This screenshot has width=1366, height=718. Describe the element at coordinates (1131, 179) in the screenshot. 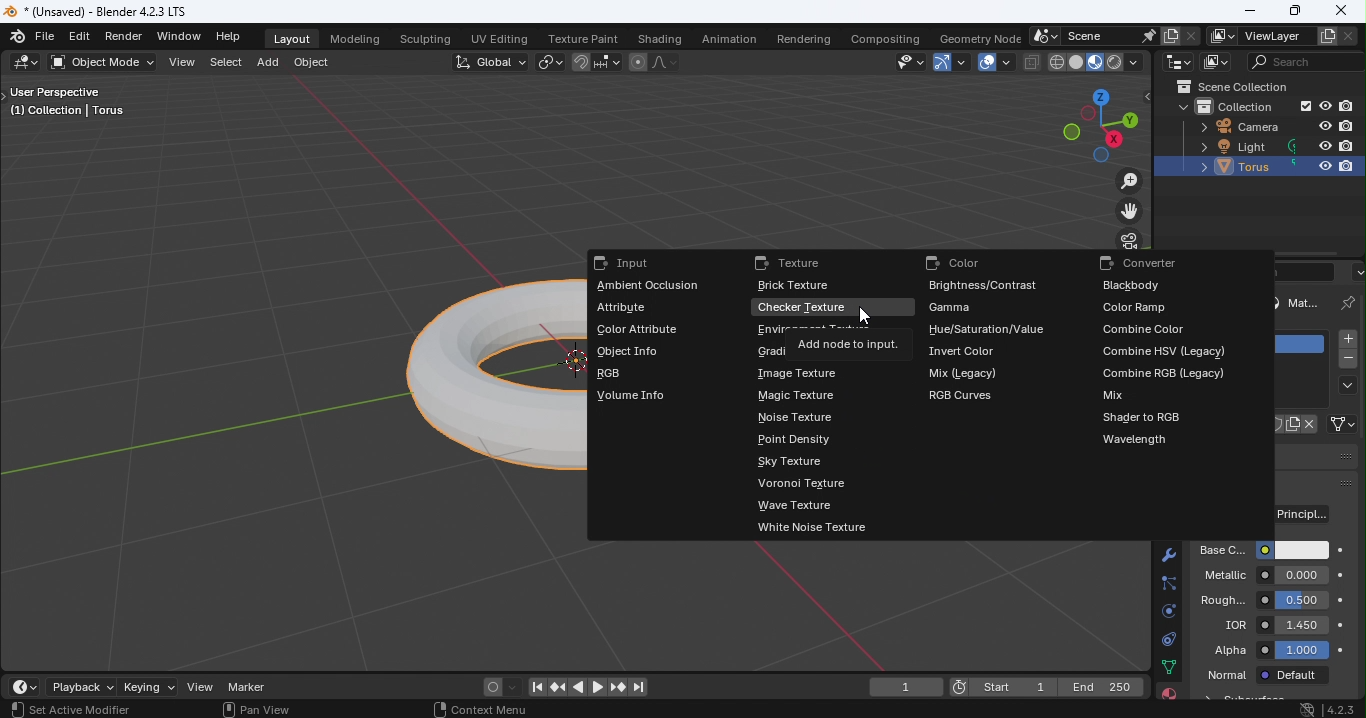

I see `Zoom in/out the view` at that location.